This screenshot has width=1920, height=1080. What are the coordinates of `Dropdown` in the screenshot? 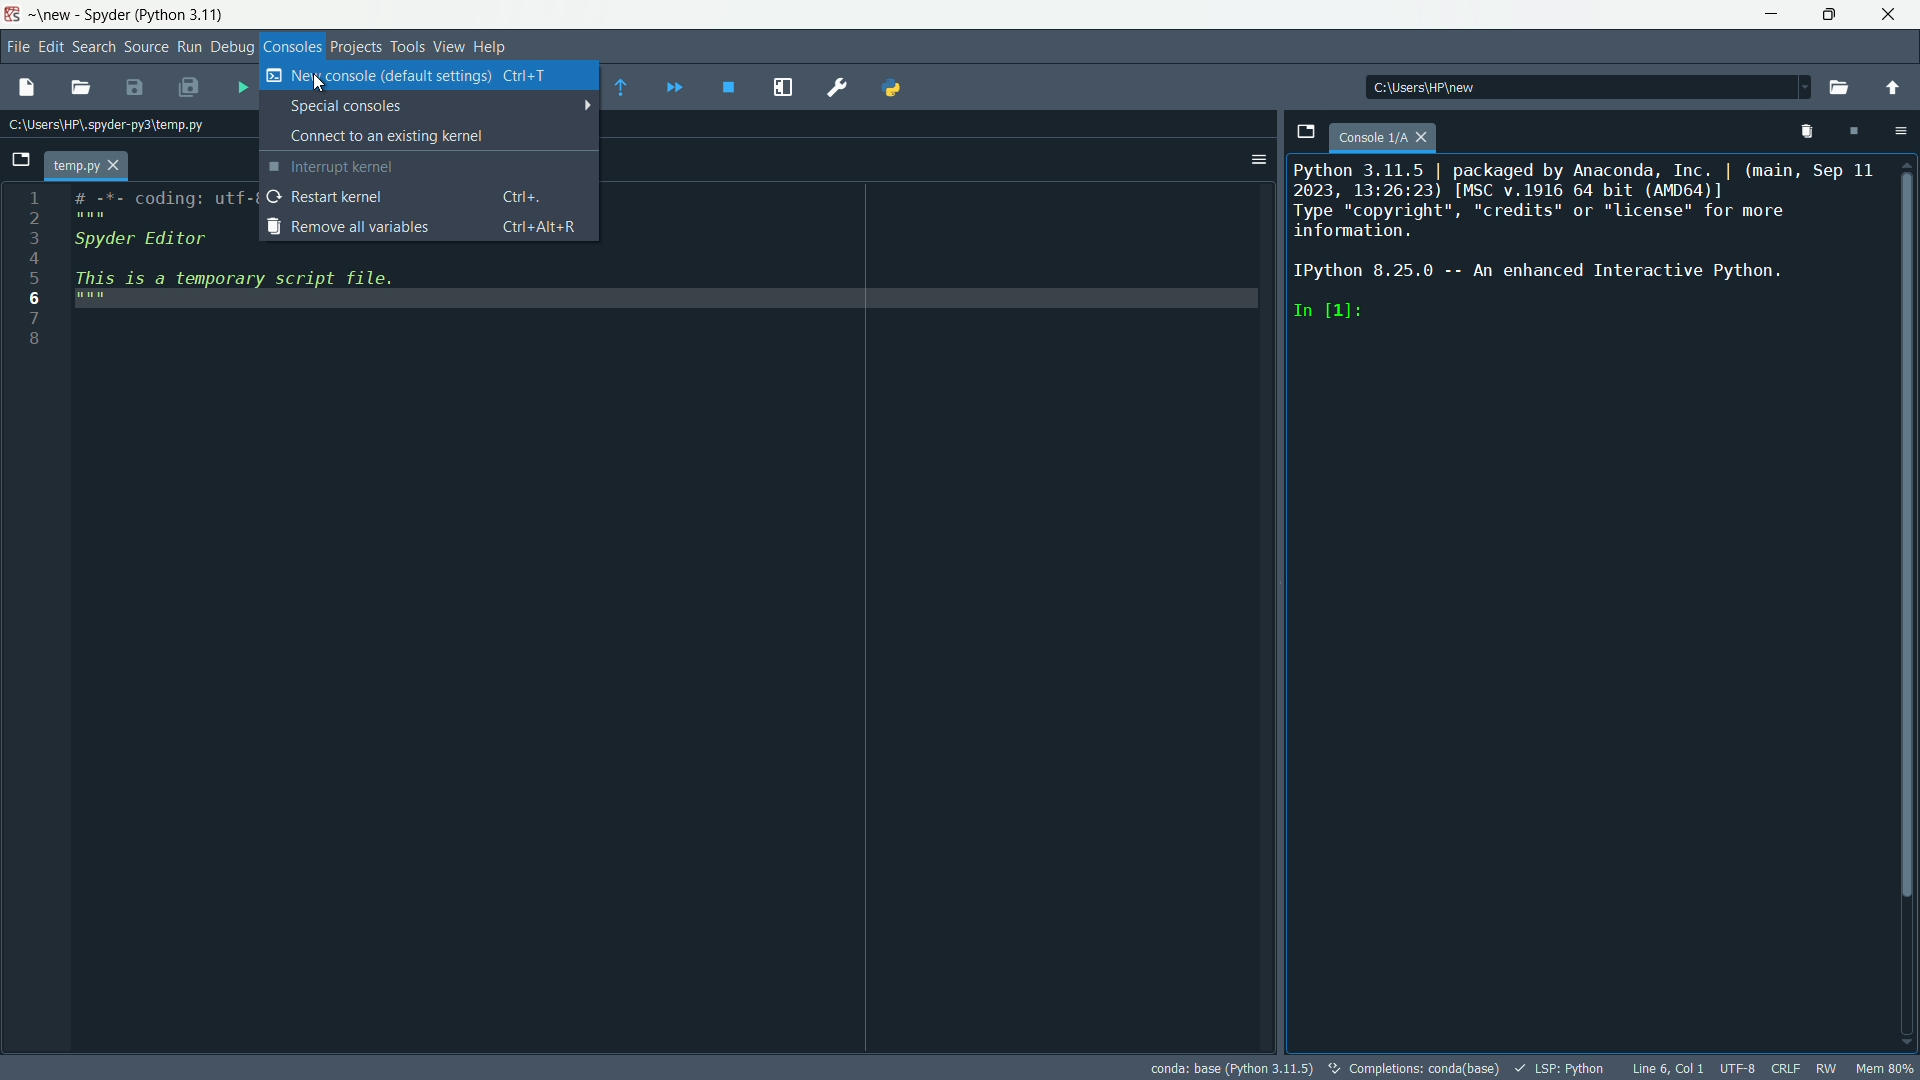 It's located at (1804, 96).